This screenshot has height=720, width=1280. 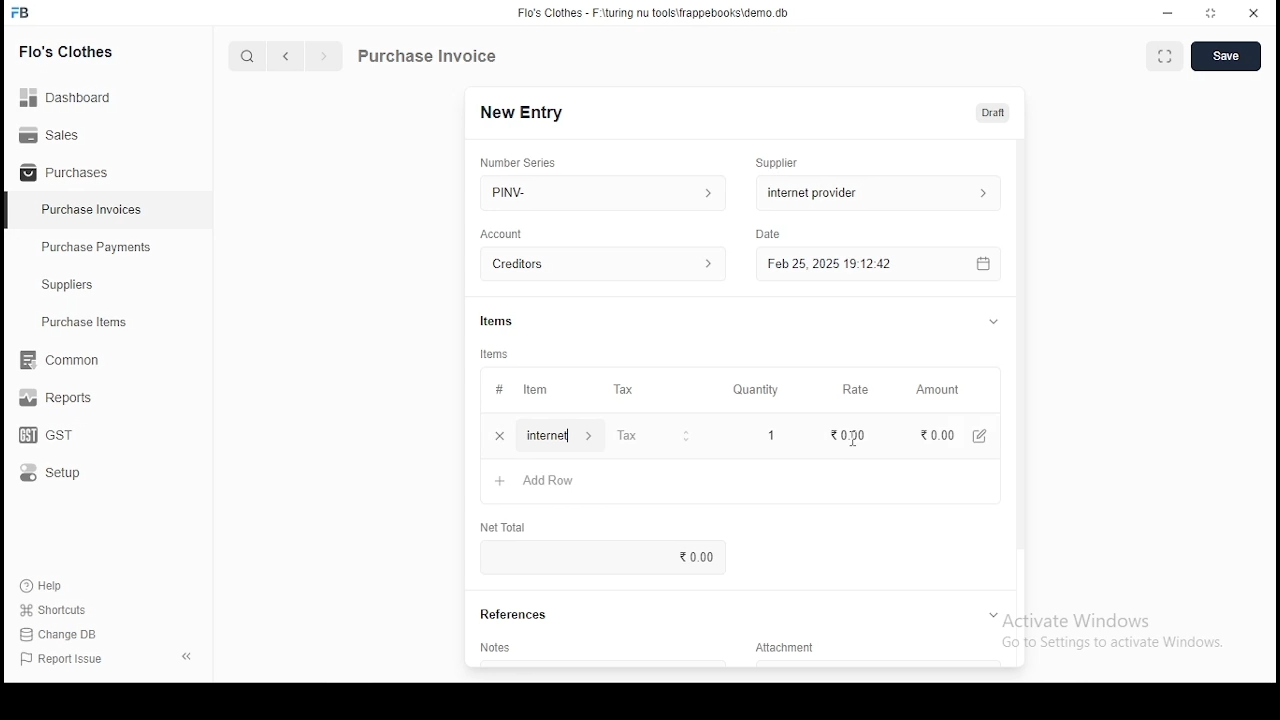 What do you see at coordinates (993, 112) in the screenshot?
I see `draft` at bounding box center [993, 112].